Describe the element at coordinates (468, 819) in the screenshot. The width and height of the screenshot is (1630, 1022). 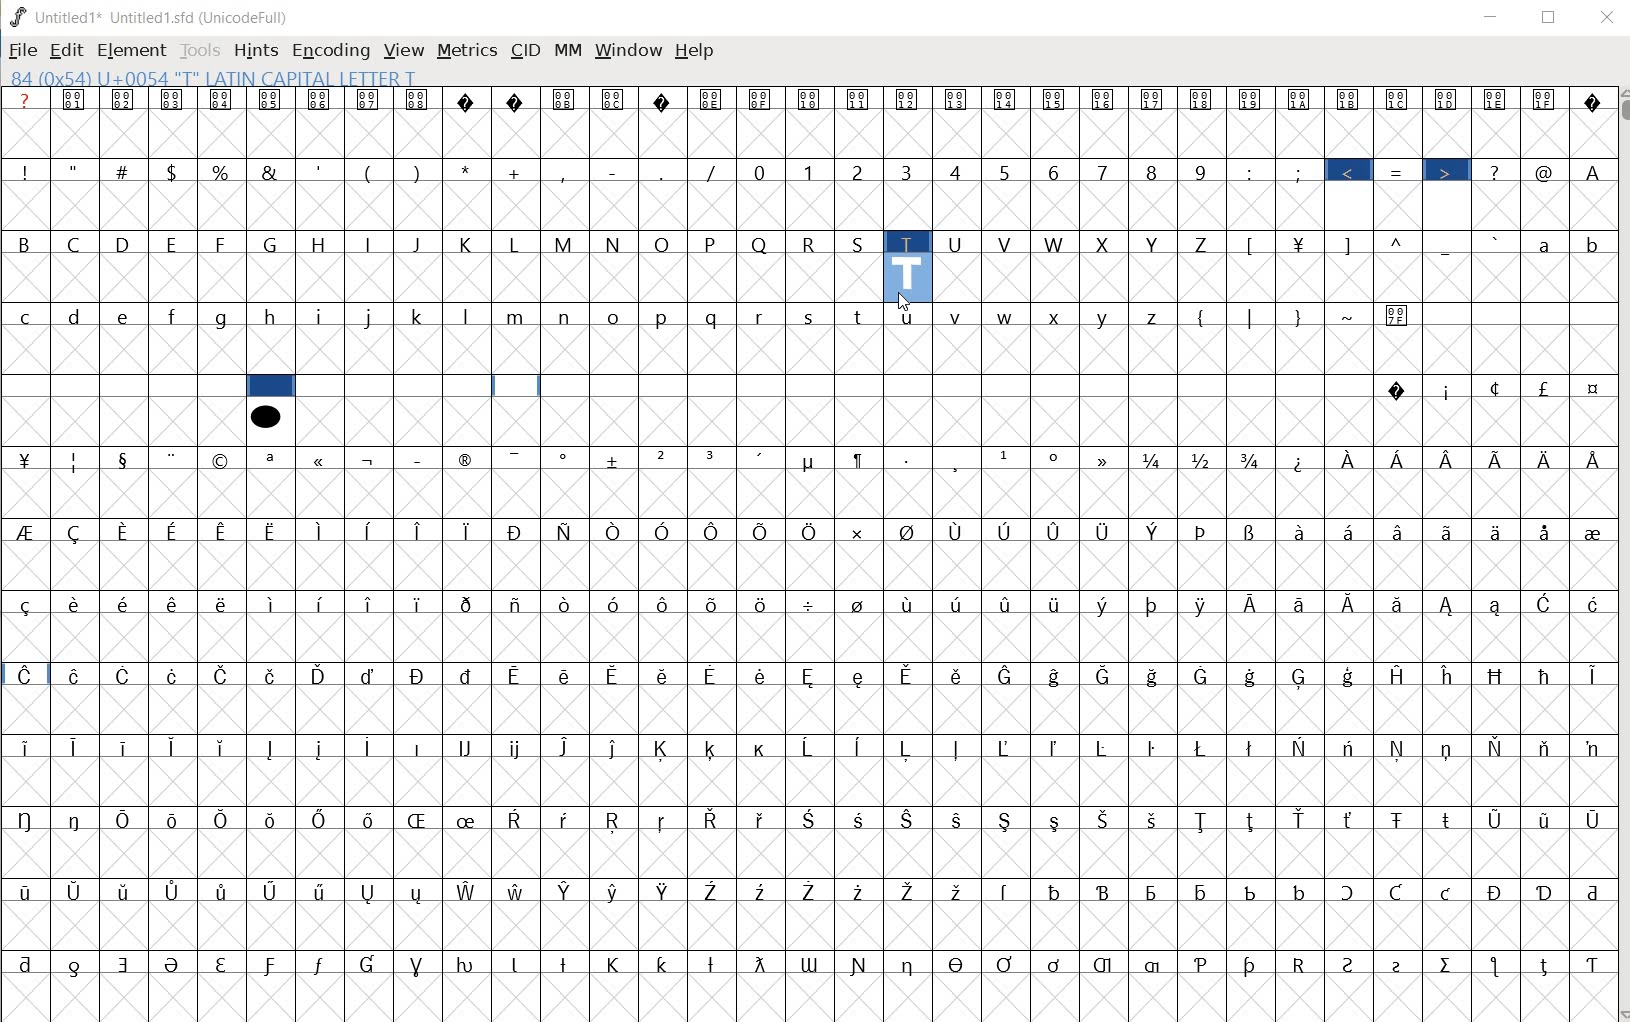
I see `Symbol` at that location.